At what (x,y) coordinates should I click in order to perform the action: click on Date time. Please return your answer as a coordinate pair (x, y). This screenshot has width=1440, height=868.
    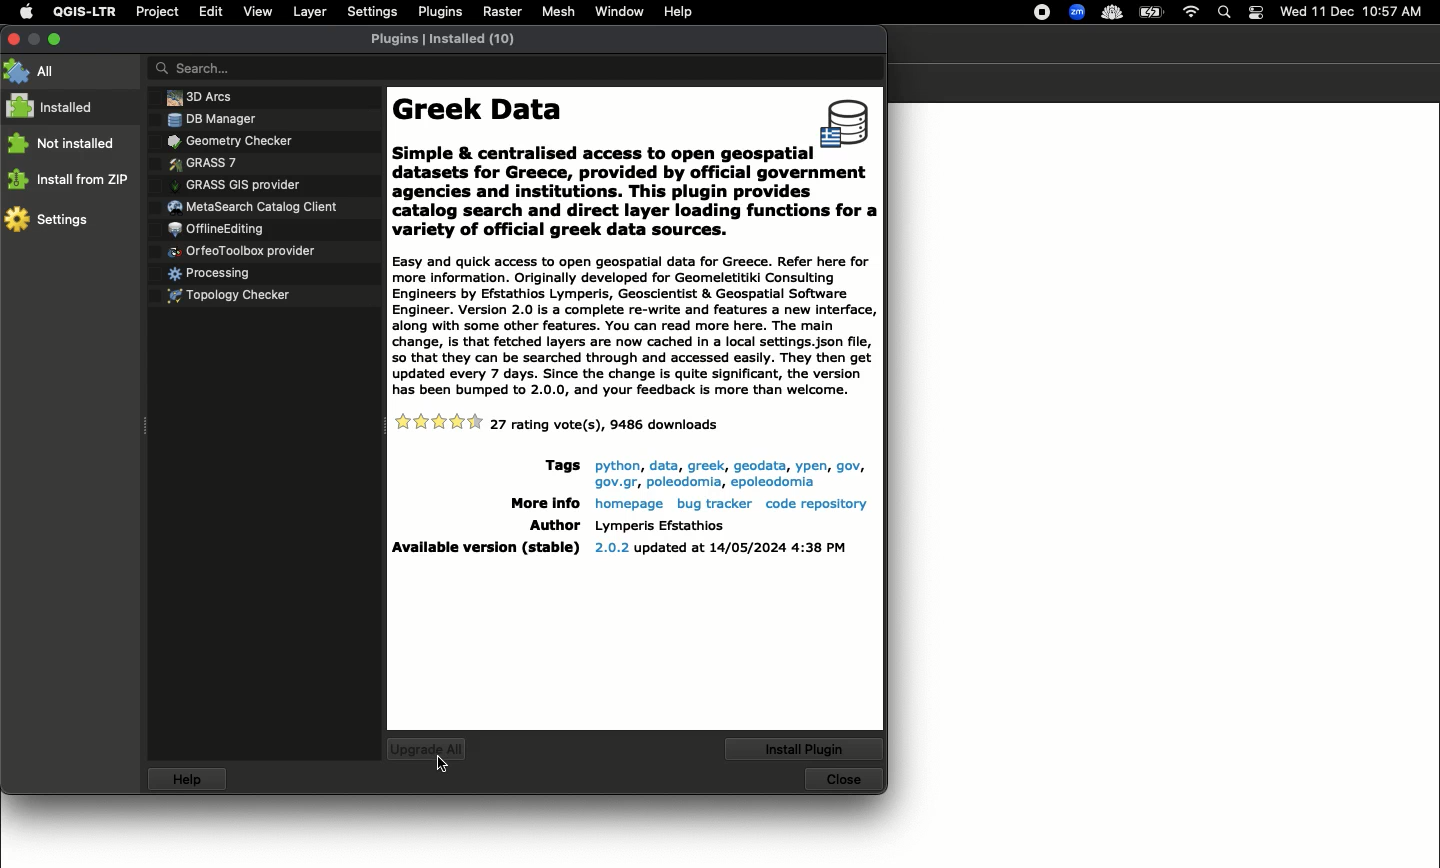
    Looking at the image, I should click on (1353, 11).